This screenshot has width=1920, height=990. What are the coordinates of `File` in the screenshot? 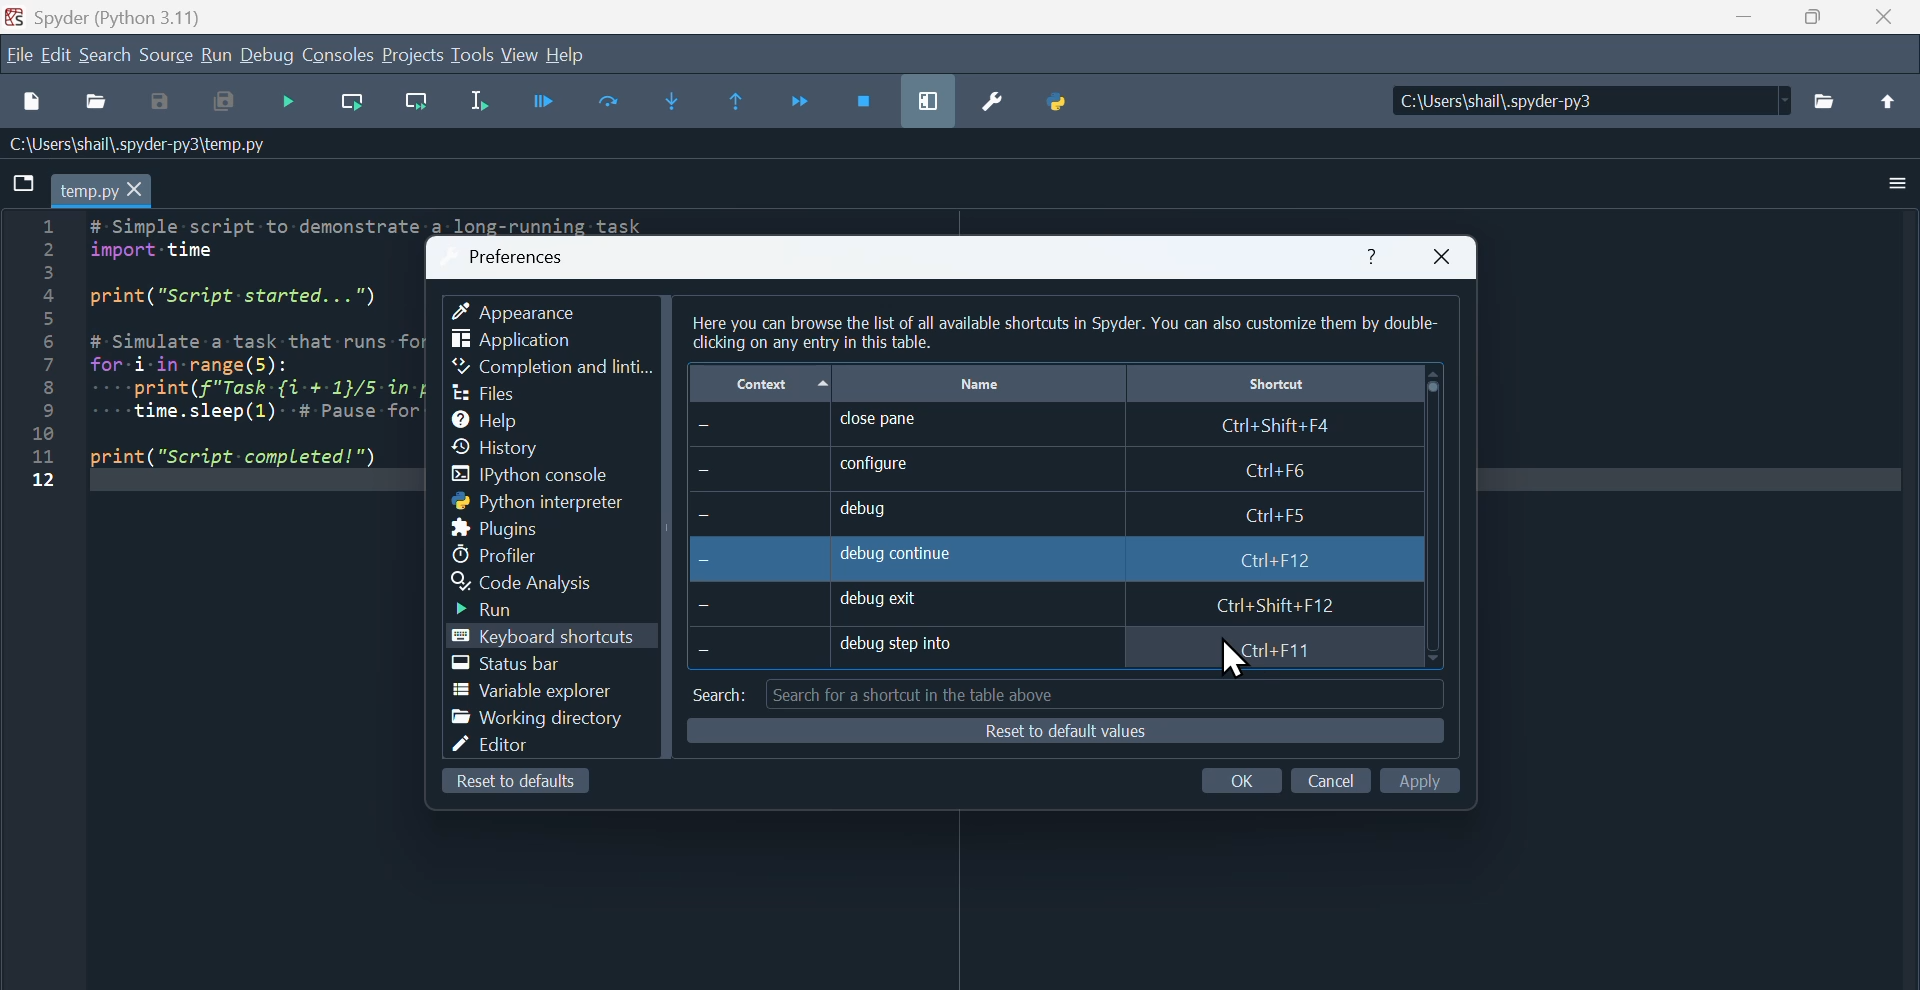 It's located at (25, 183).